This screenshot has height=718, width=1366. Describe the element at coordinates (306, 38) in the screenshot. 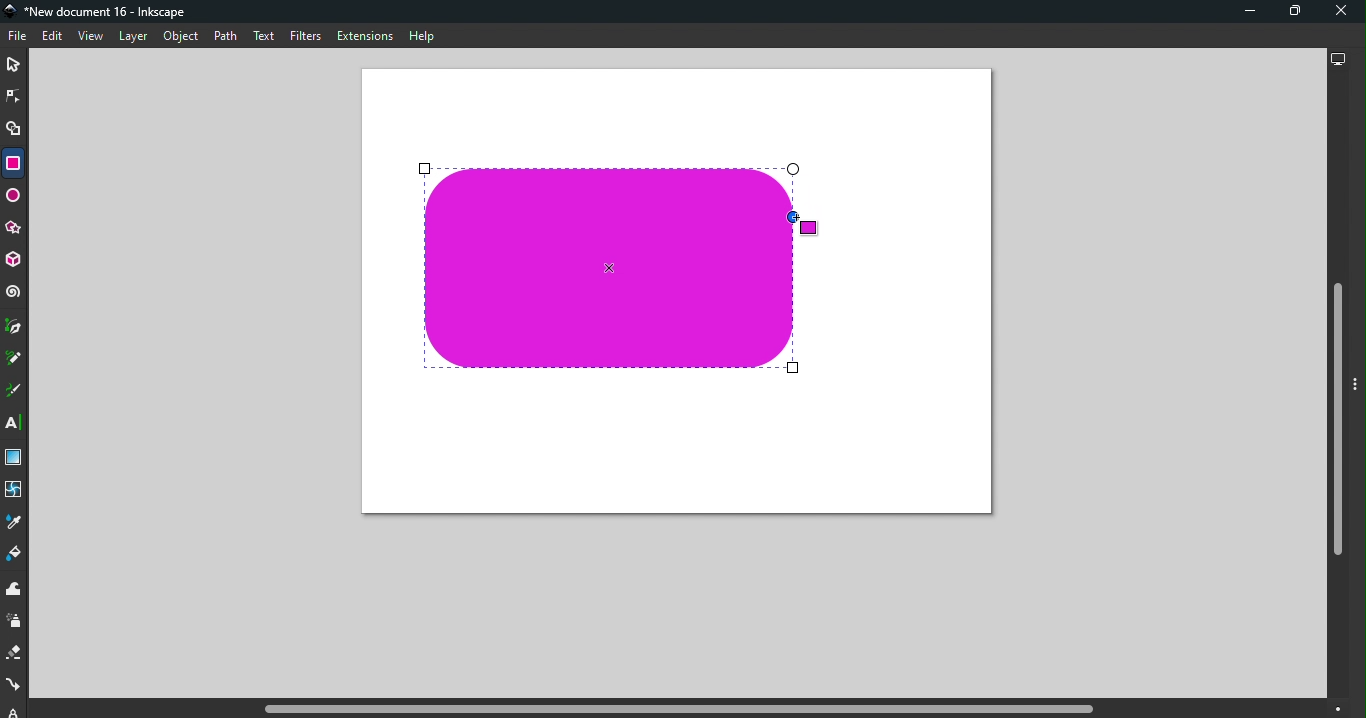

I see `Filters` at that location.